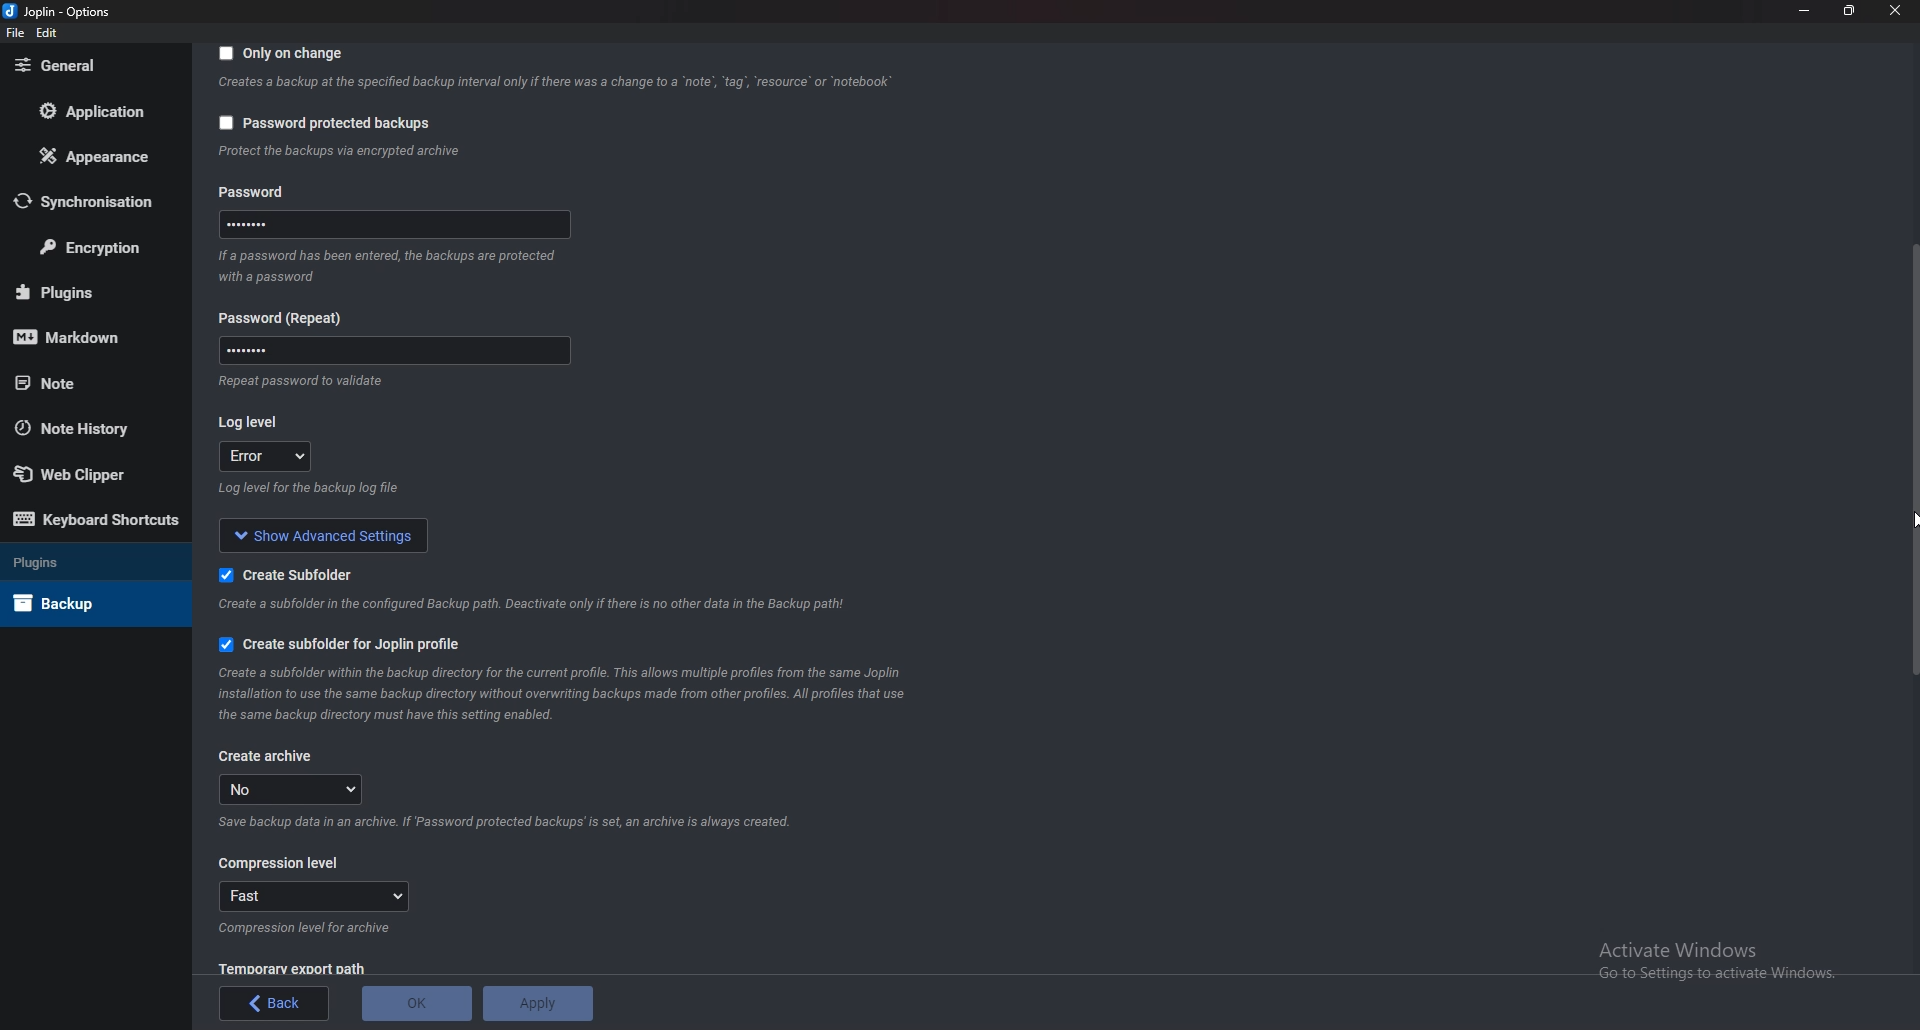  Describe the element at coordinates (88, 111) in the screenshot. I see `Application` at that location.